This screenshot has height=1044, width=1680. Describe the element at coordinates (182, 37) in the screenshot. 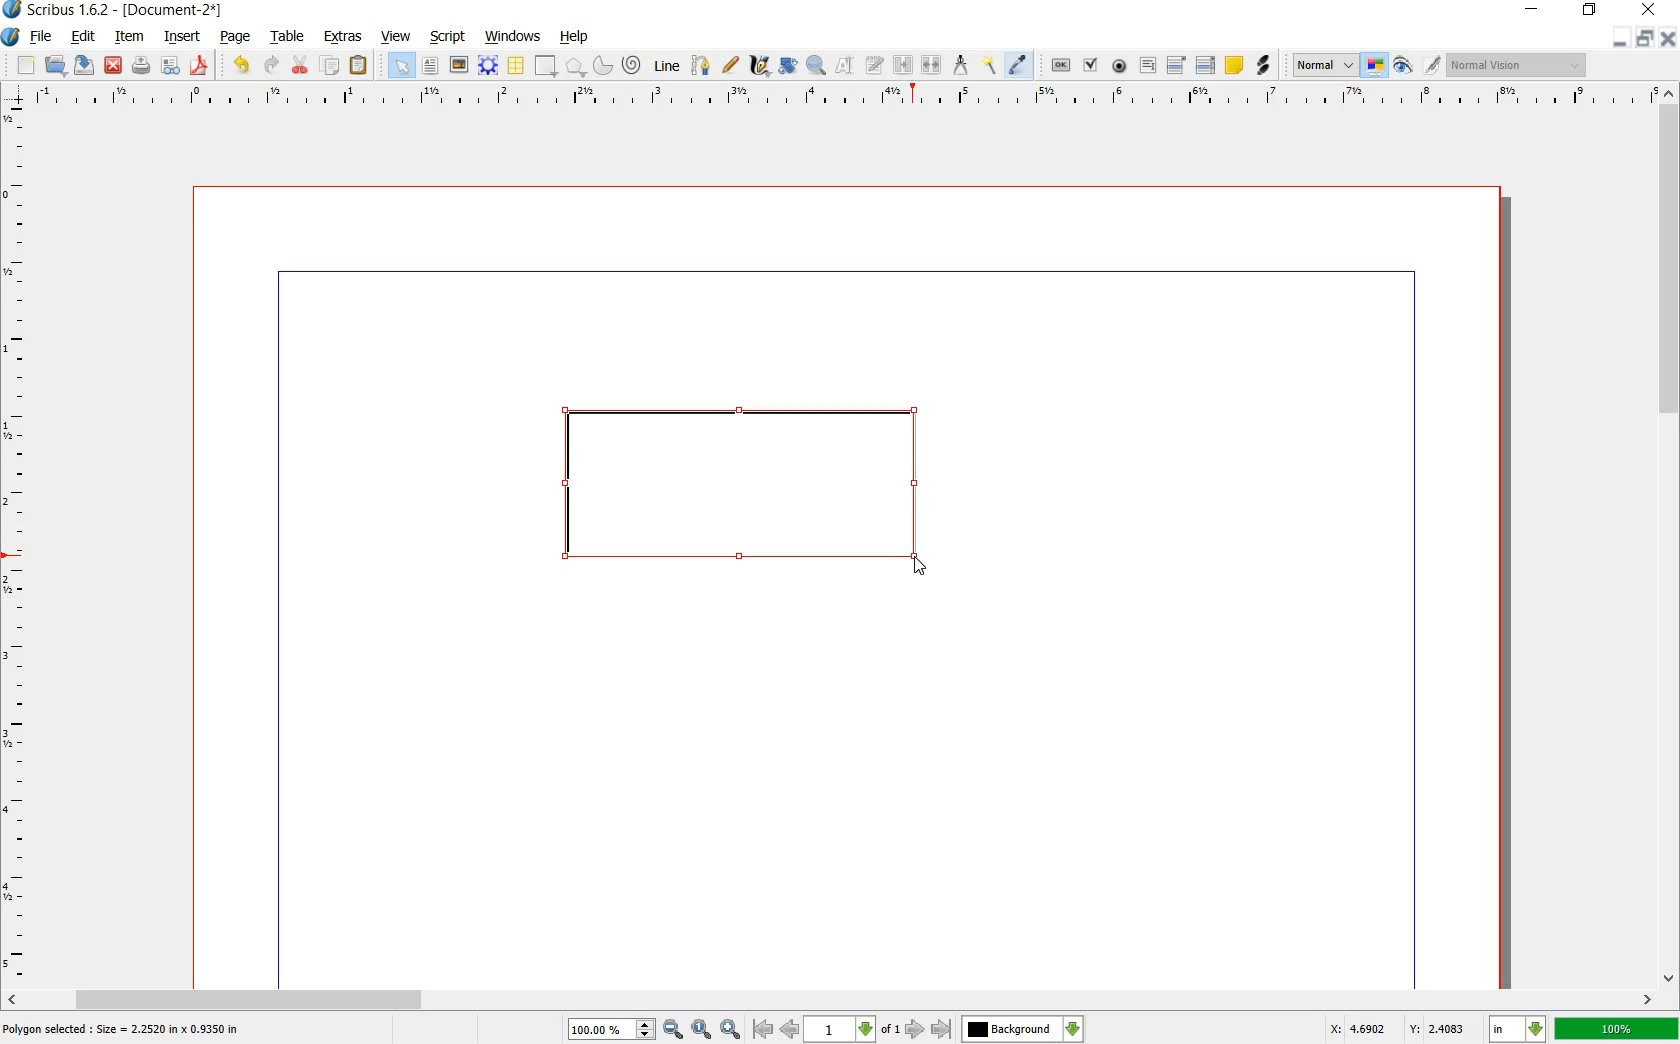

I see `INSERT` at that location.